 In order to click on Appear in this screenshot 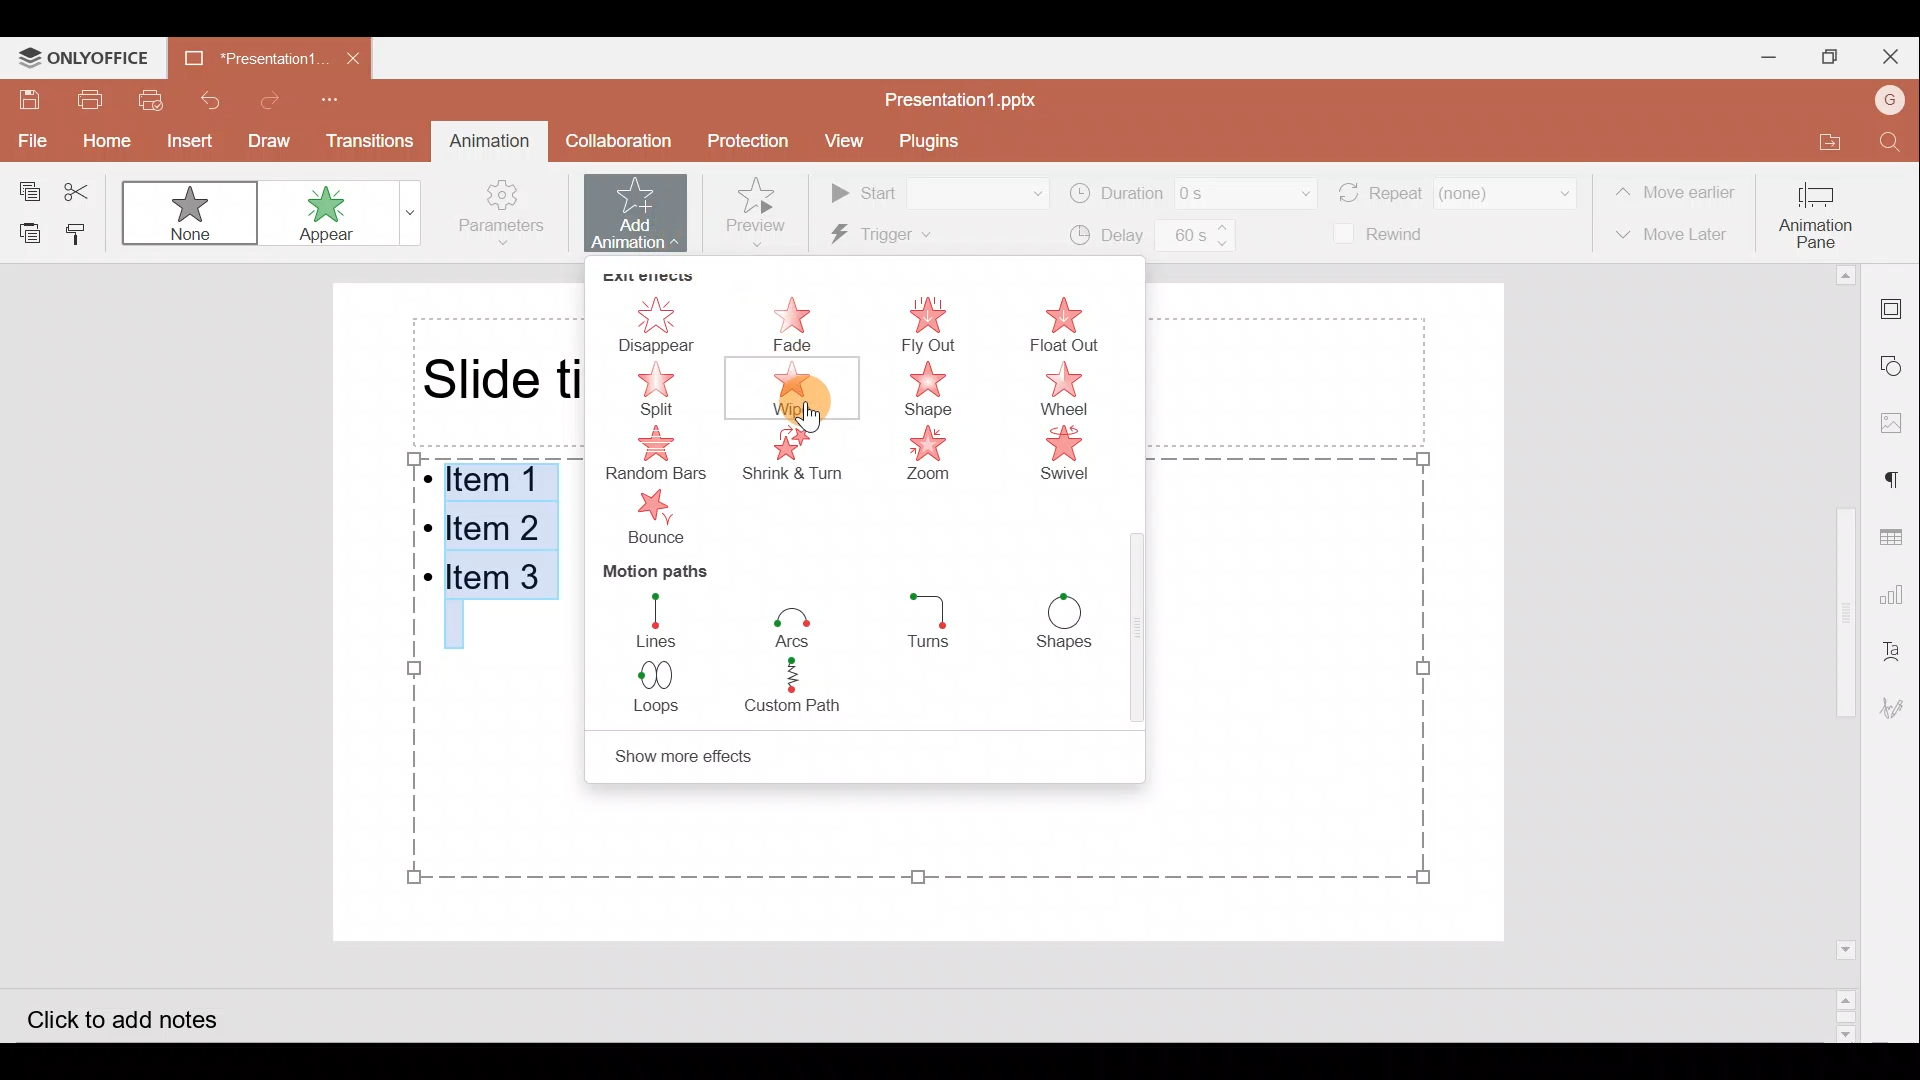, I will do `click(344, 217)`.